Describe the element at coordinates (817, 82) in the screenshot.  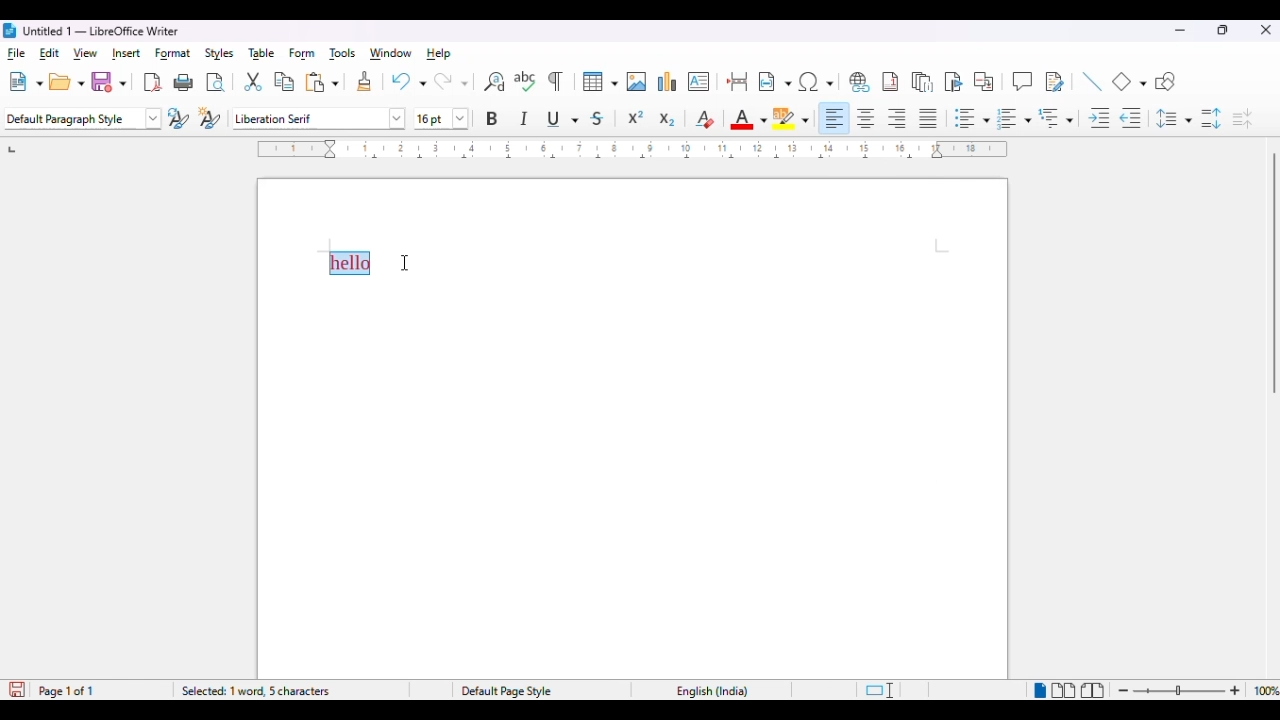
I see `insert special characters` at that location.